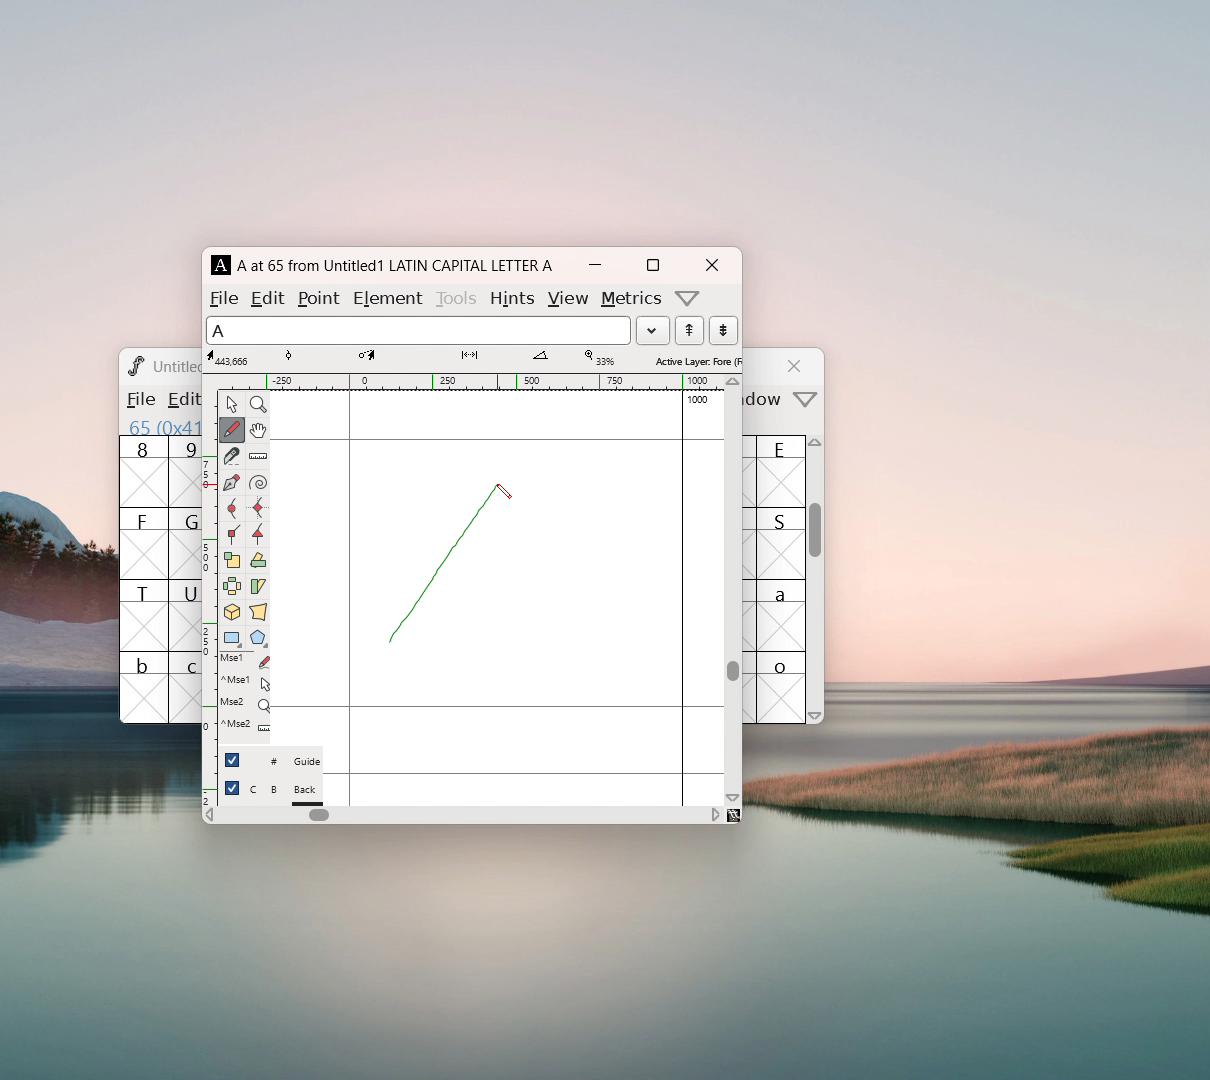 The height and width of the screenshot is (1080, 1210). I want to click on file, so click(139, 399).